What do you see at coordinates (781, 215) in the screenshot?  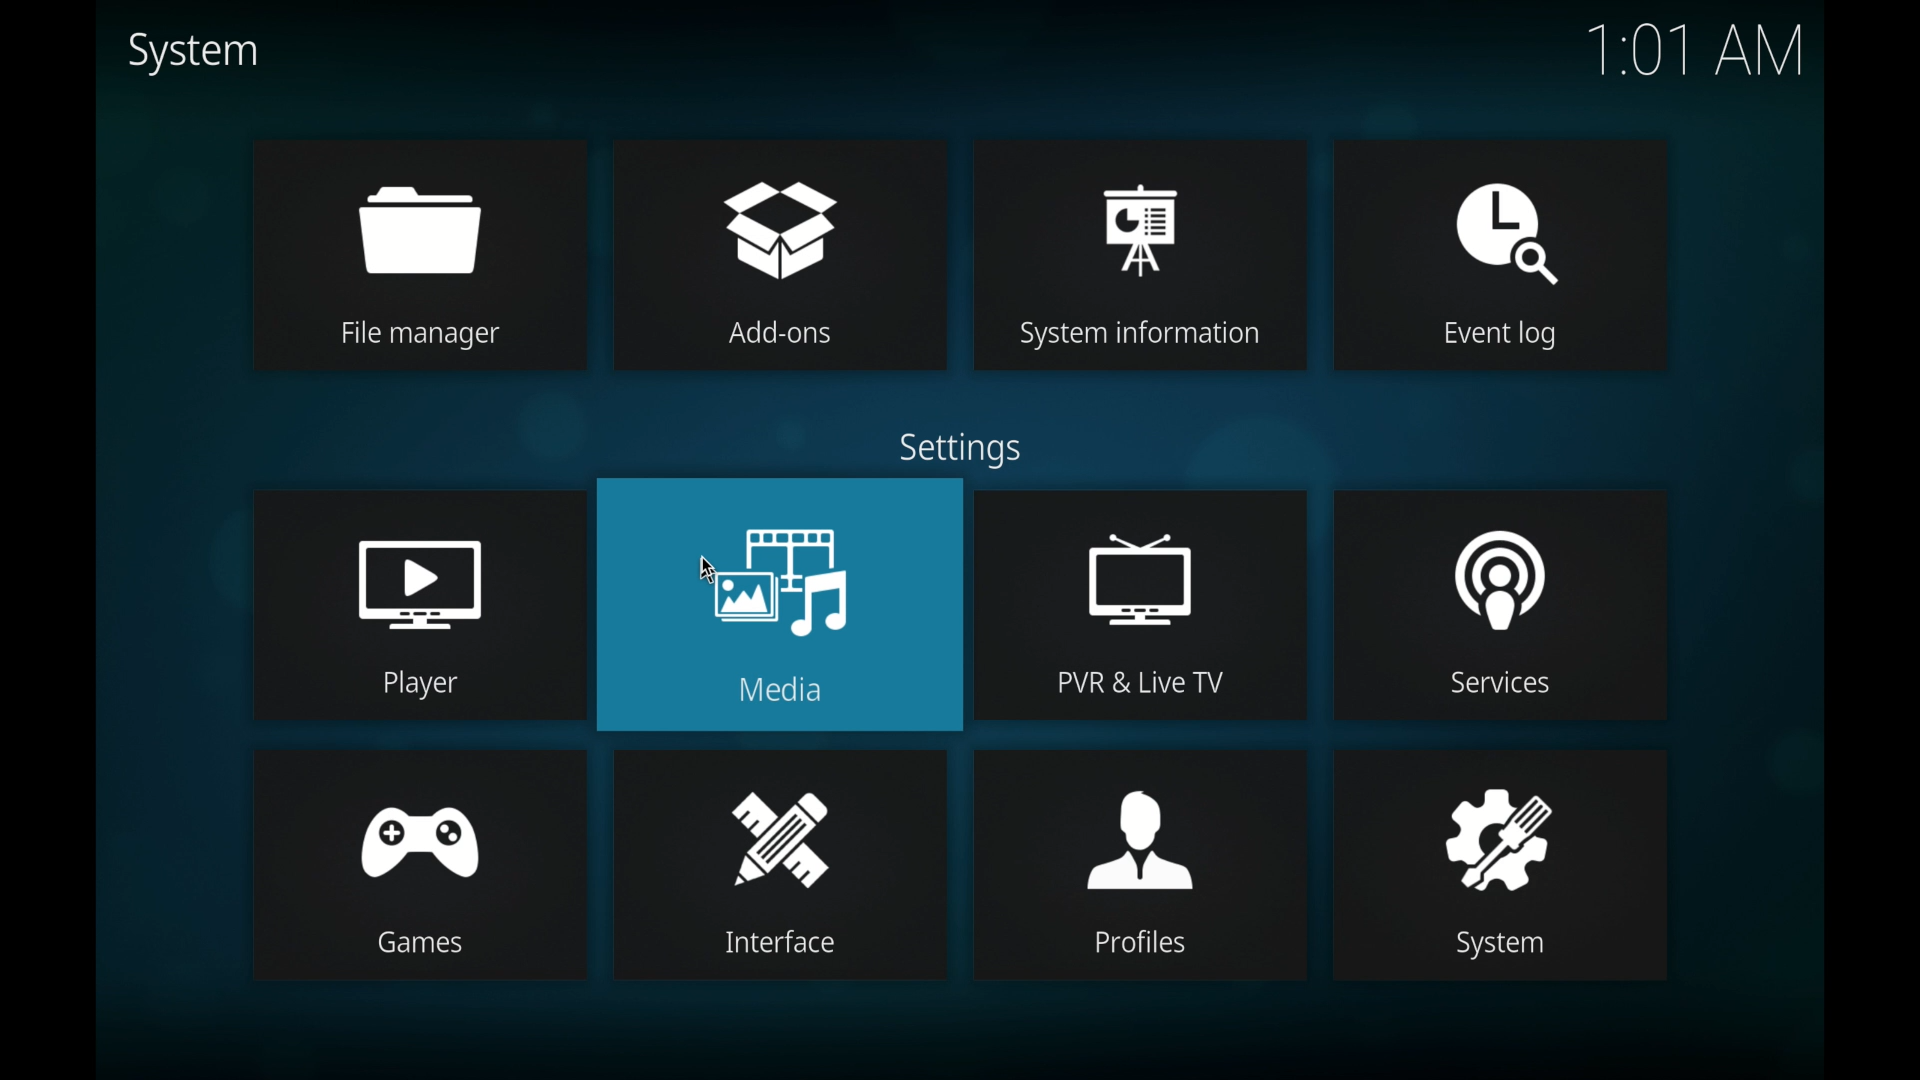 I see `add-ons` at bounding box center [781, 215].